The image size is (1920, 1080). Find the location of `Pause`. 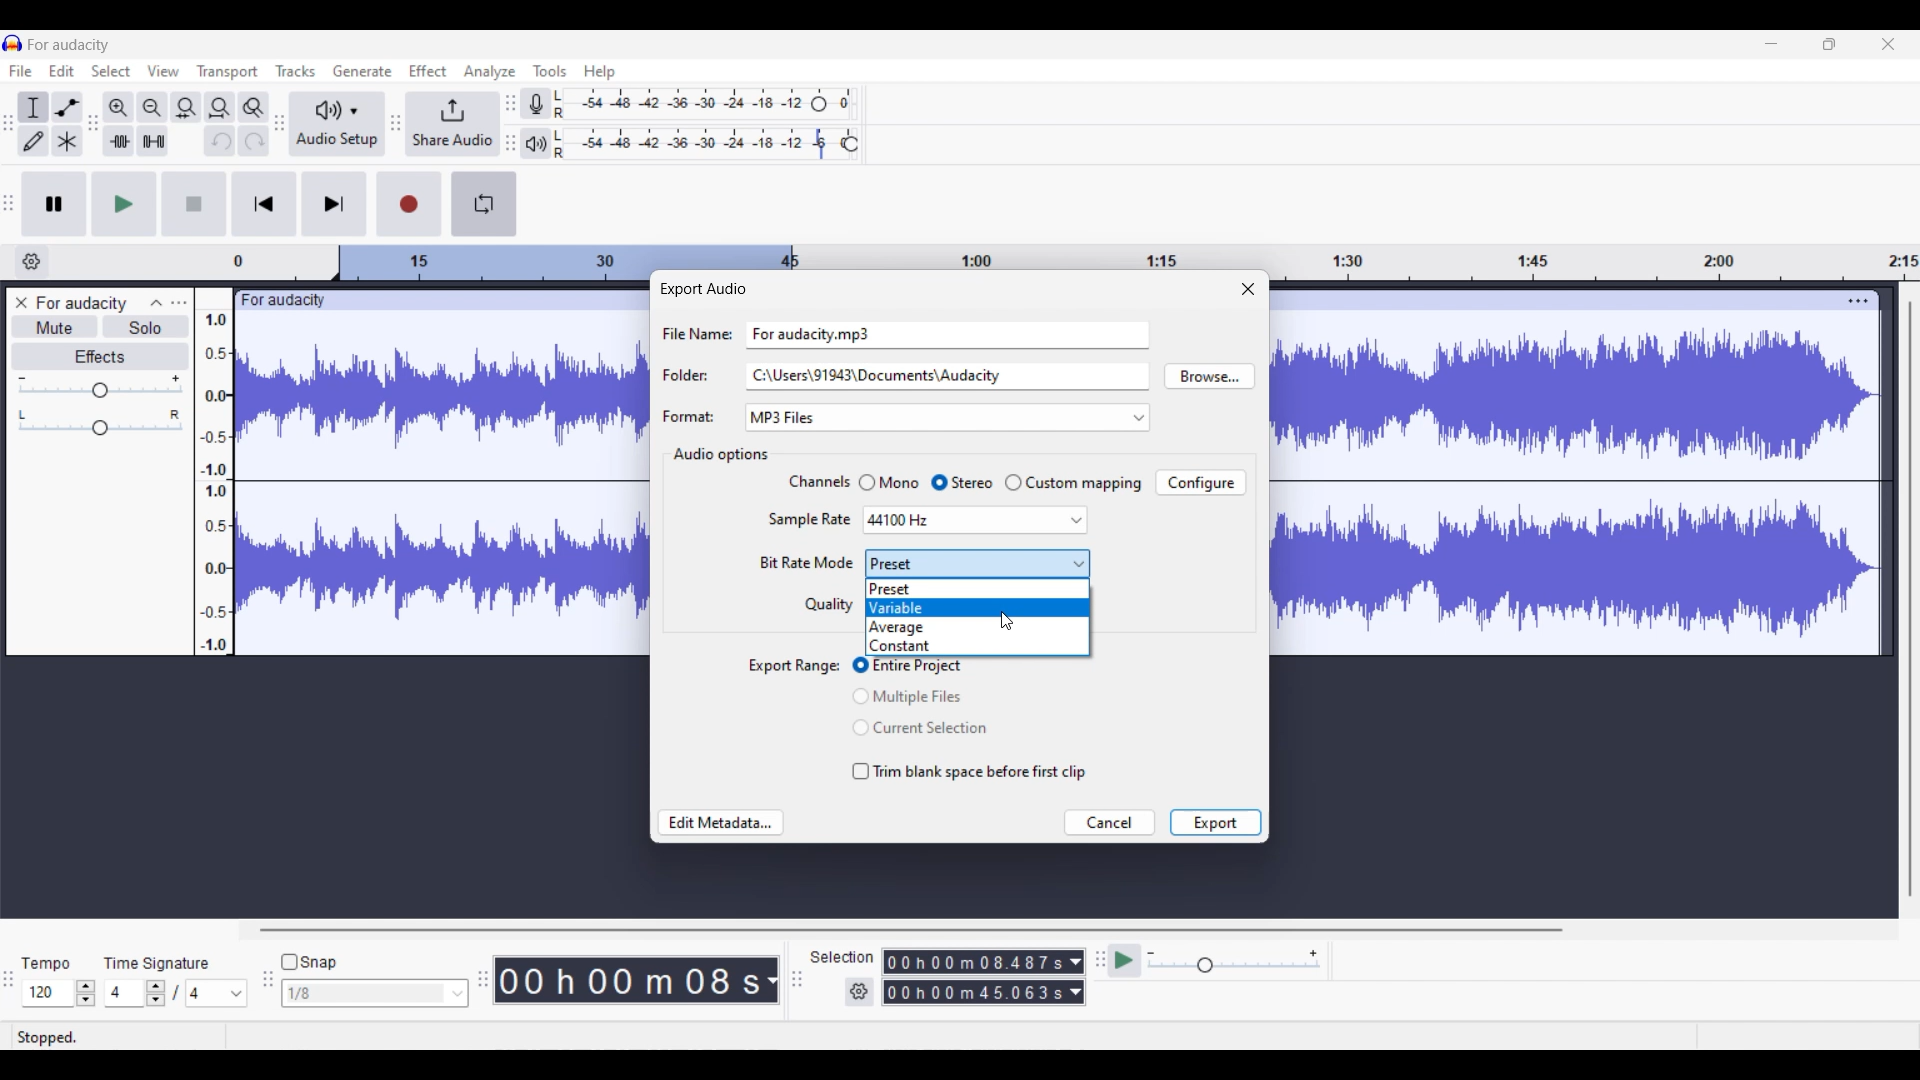

Pause is located at coordinates (54, 204).